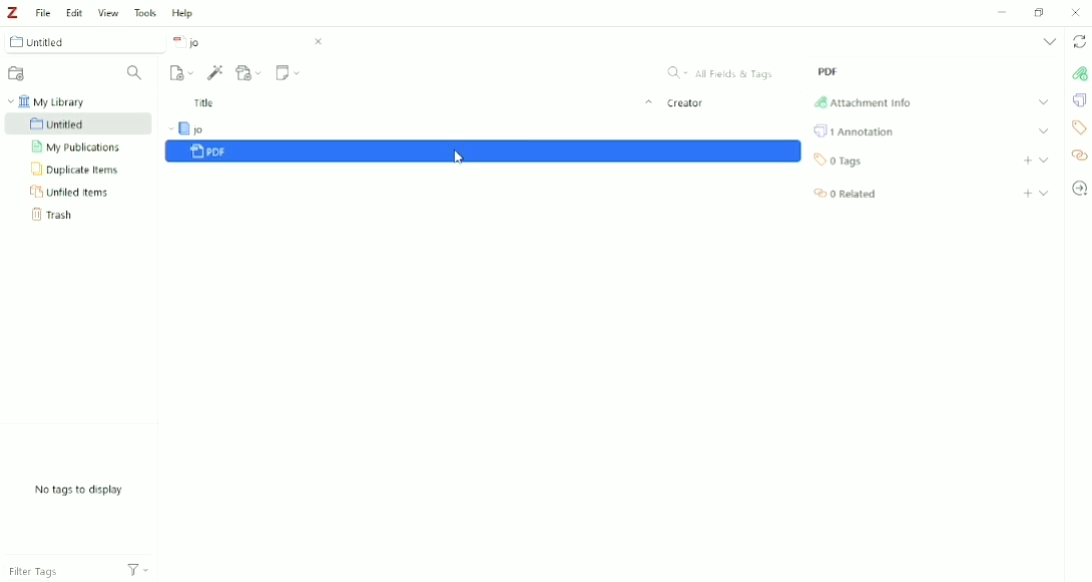  What do you see at coordinates (248, 42) in the screenshot?
I see `jo` at bounding box center [248, 42].